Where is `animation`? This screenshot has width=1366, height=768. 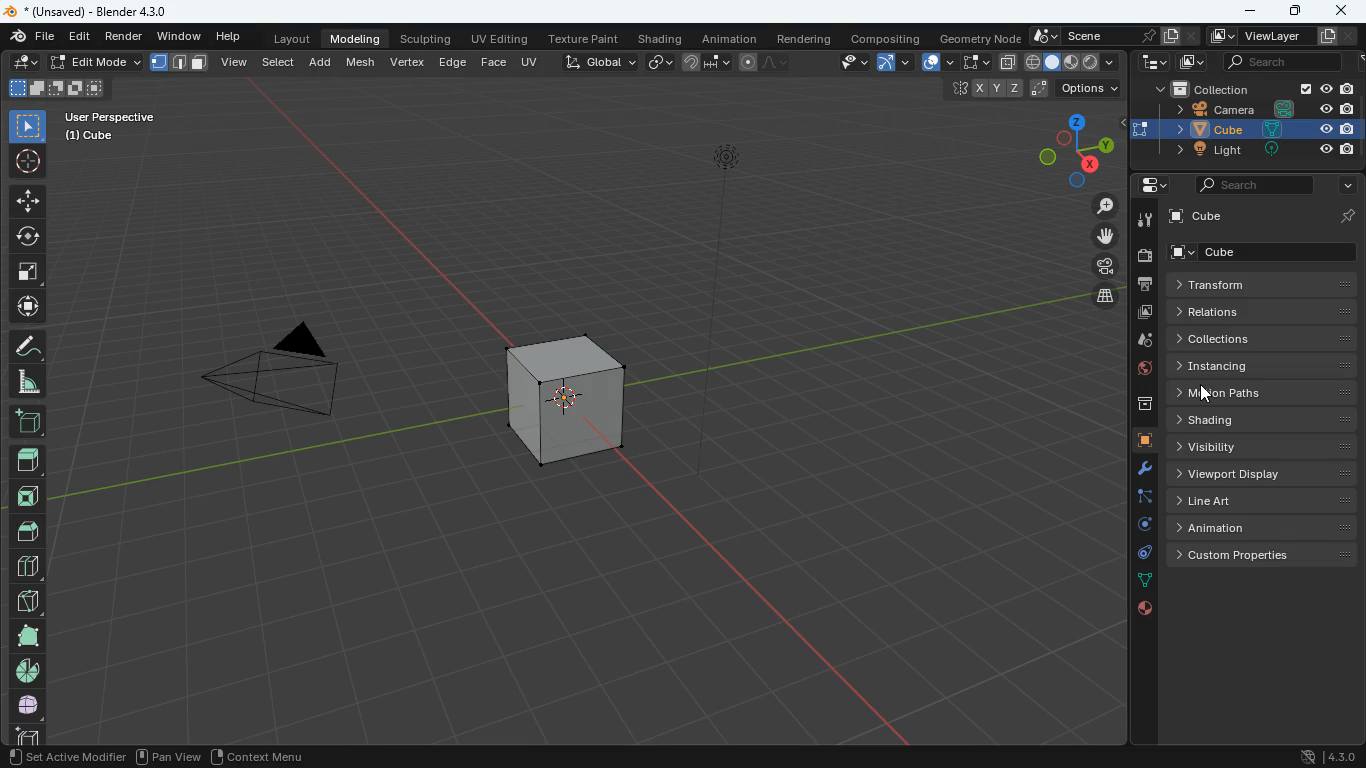 animation is located at coordinates (733, 39).